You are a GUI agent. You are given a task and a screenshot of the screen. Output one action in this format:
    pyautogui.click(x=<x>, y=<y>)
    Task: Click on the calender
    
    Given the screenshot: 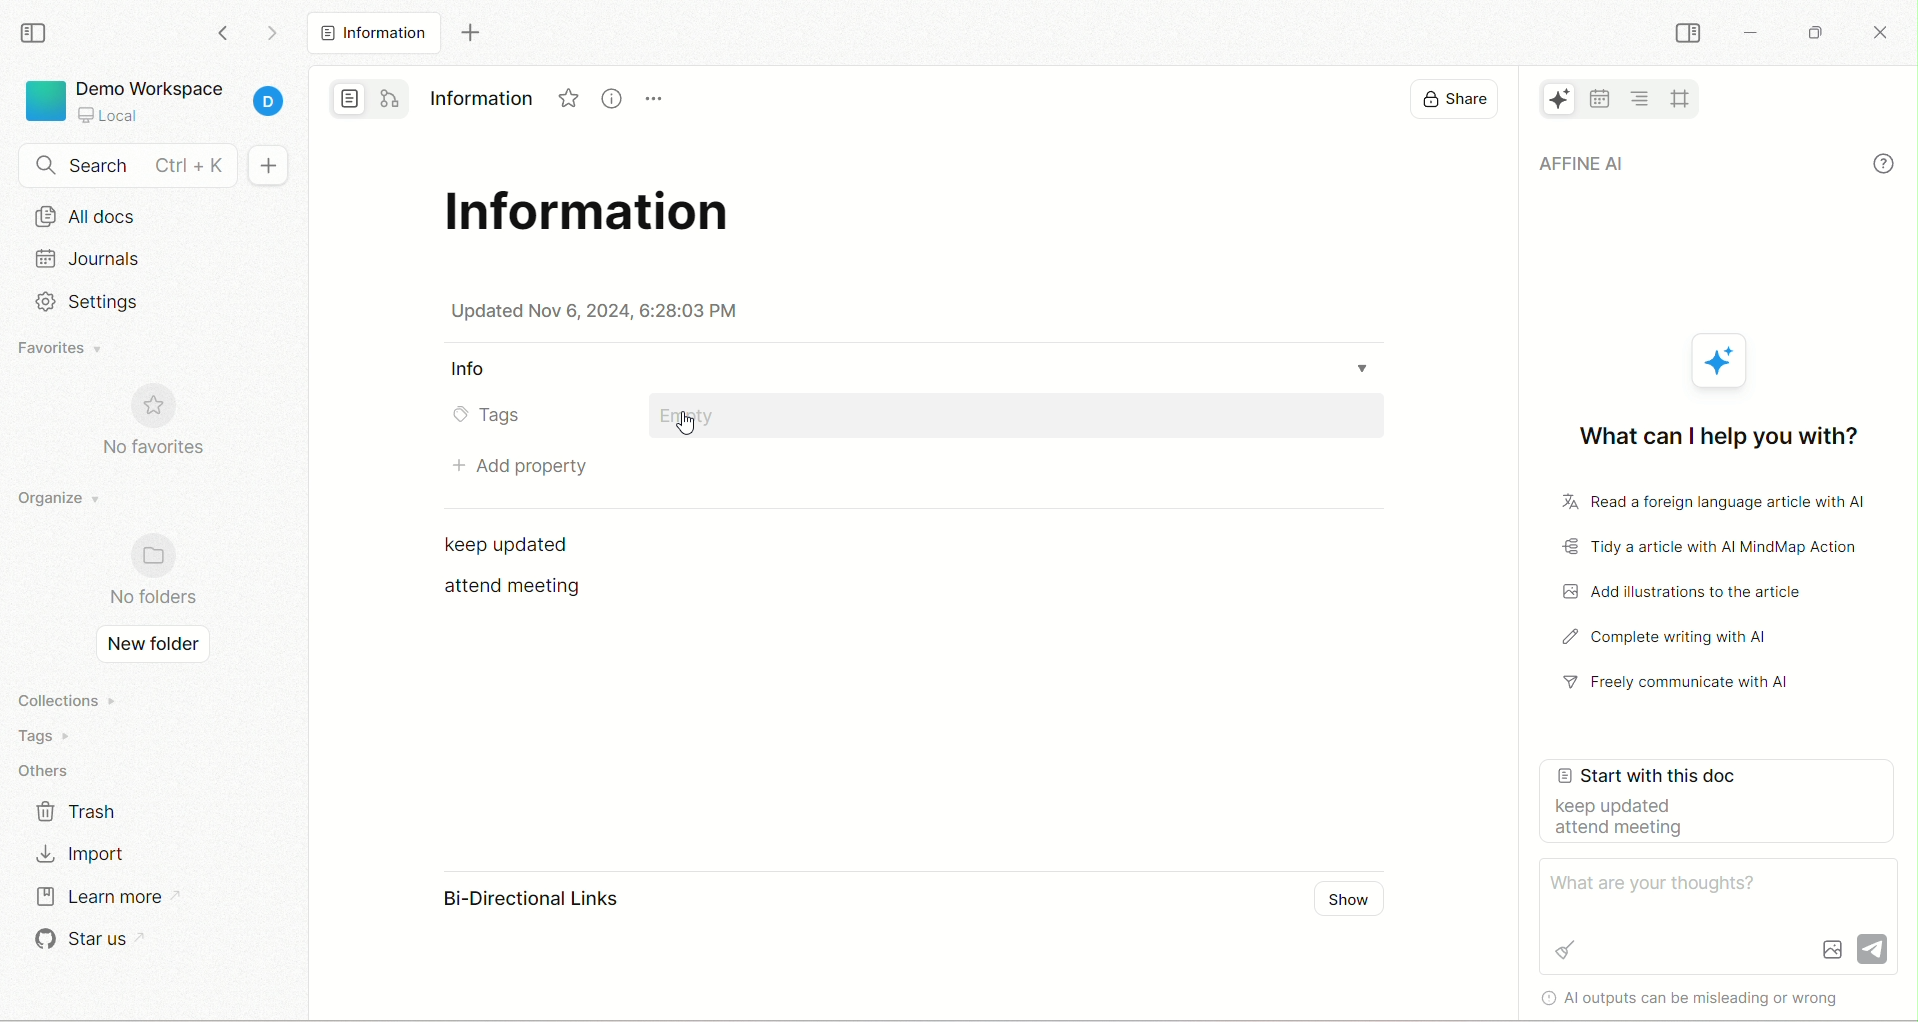 What is the action you would take?
    pyautogui.click(x=1599, y=98)
    